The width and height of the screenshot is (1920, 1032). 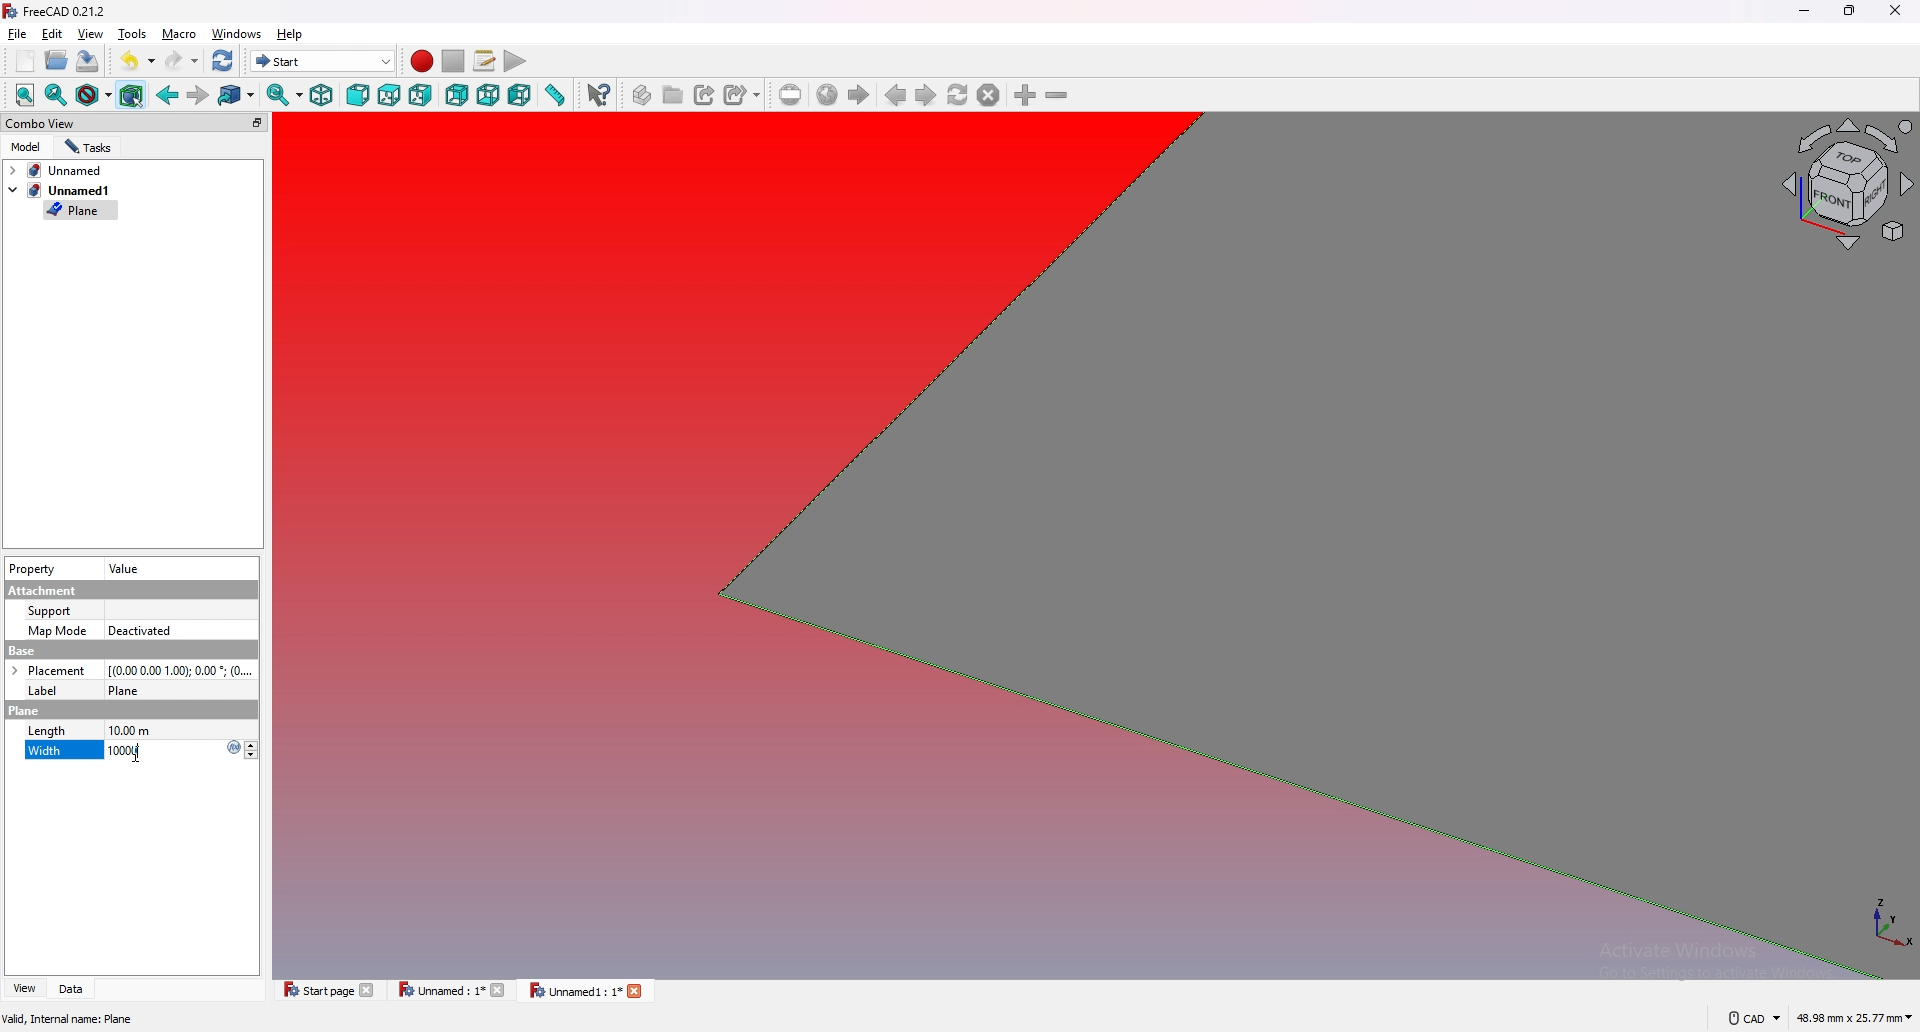 I want to click on model, so click(x=27, y=147).